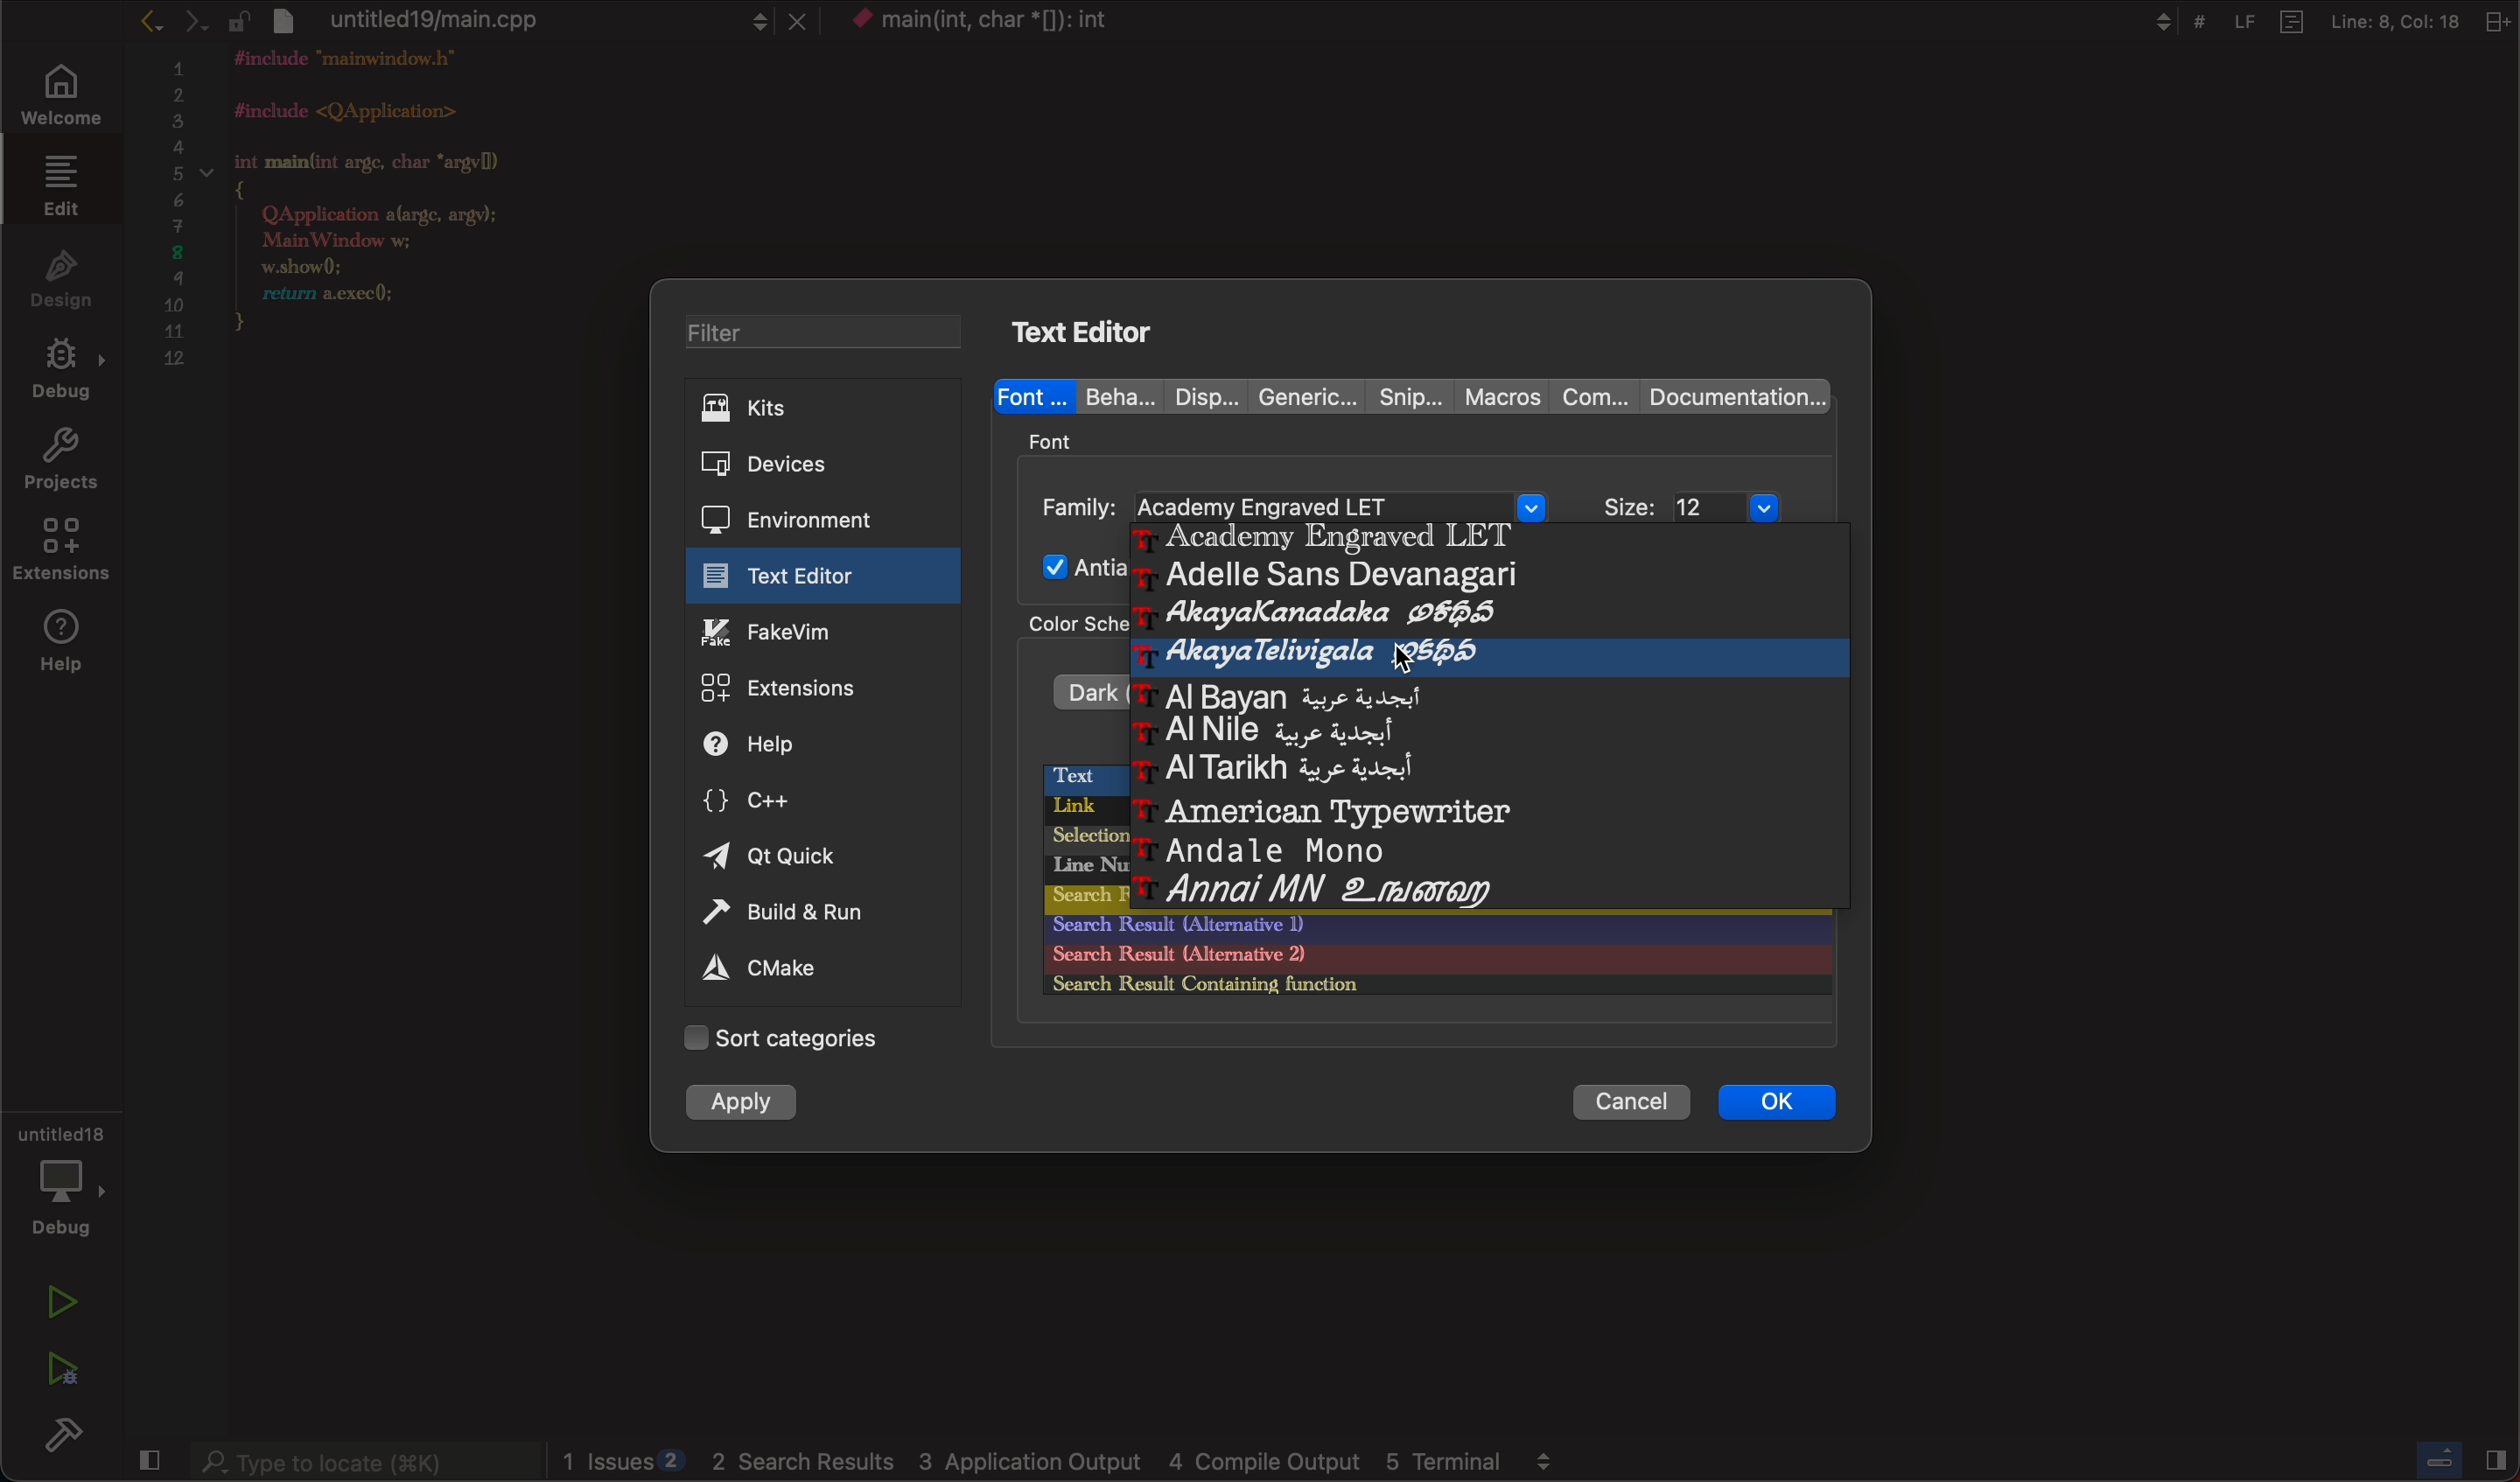 This screenshot has height=1482, width=2520. What do you see at coordinates (1006, 23) in the screenshot?
I see `context` at bounding box center [1006, 23].